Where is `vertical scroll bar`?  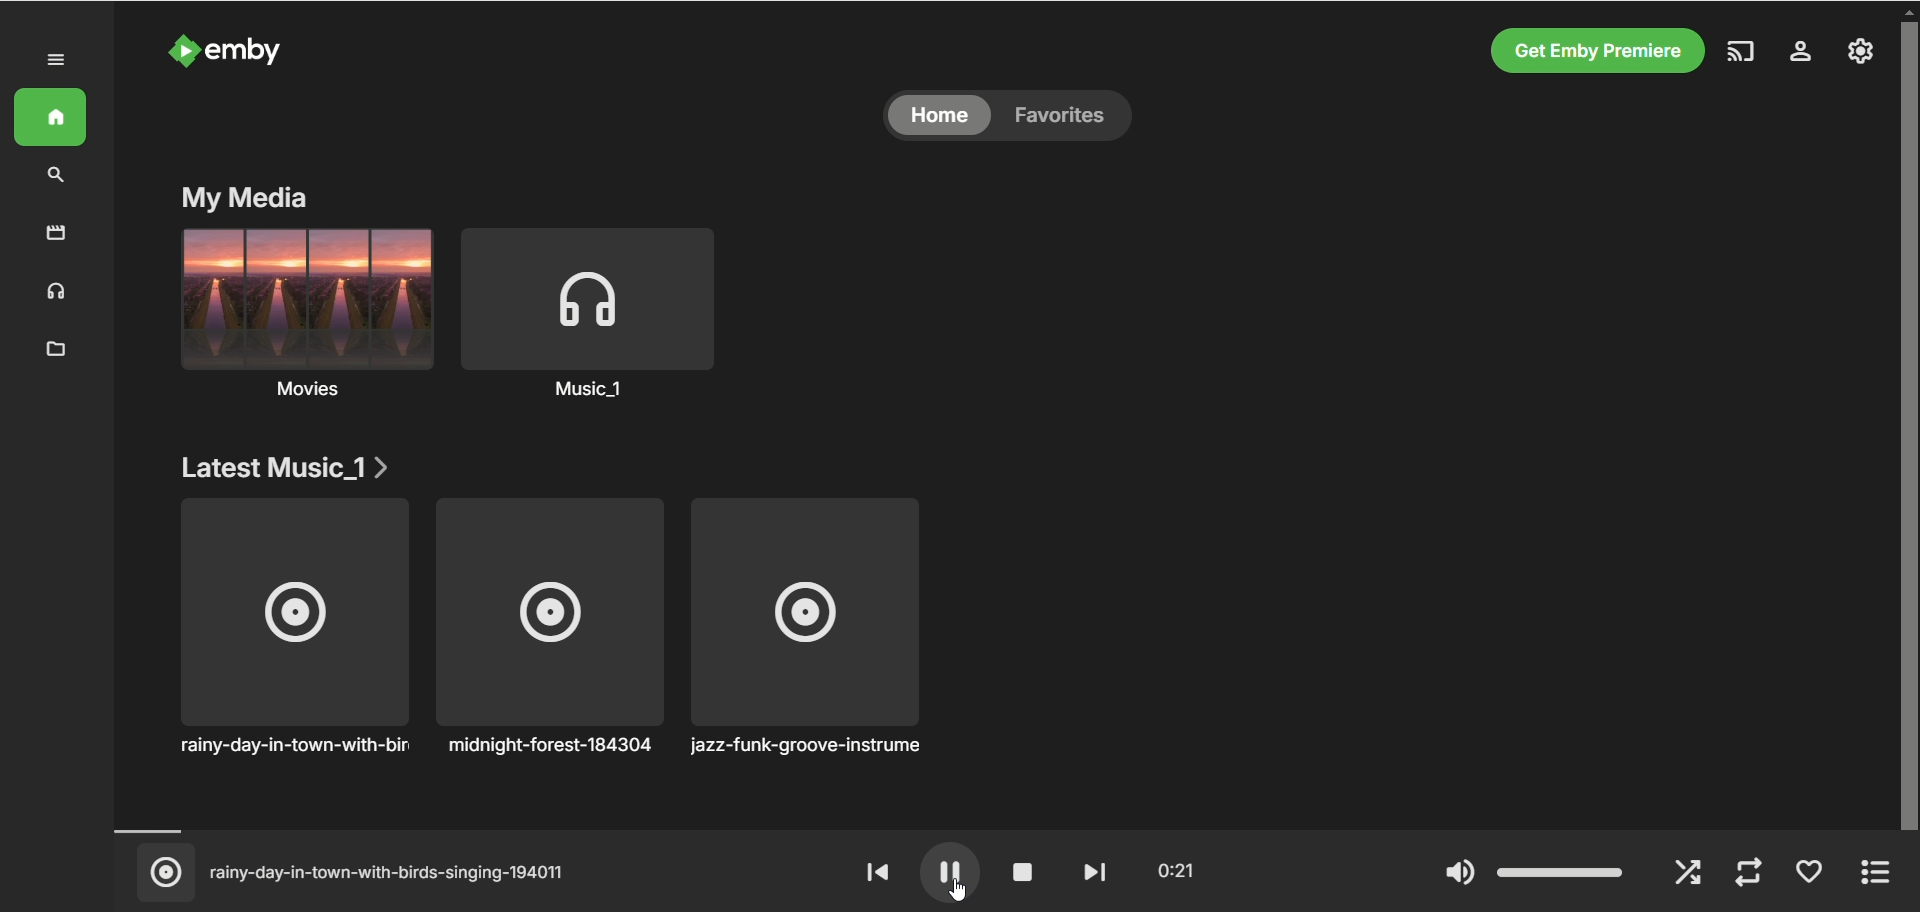 vertical scroll bar is located at coordinates (1908, 420).